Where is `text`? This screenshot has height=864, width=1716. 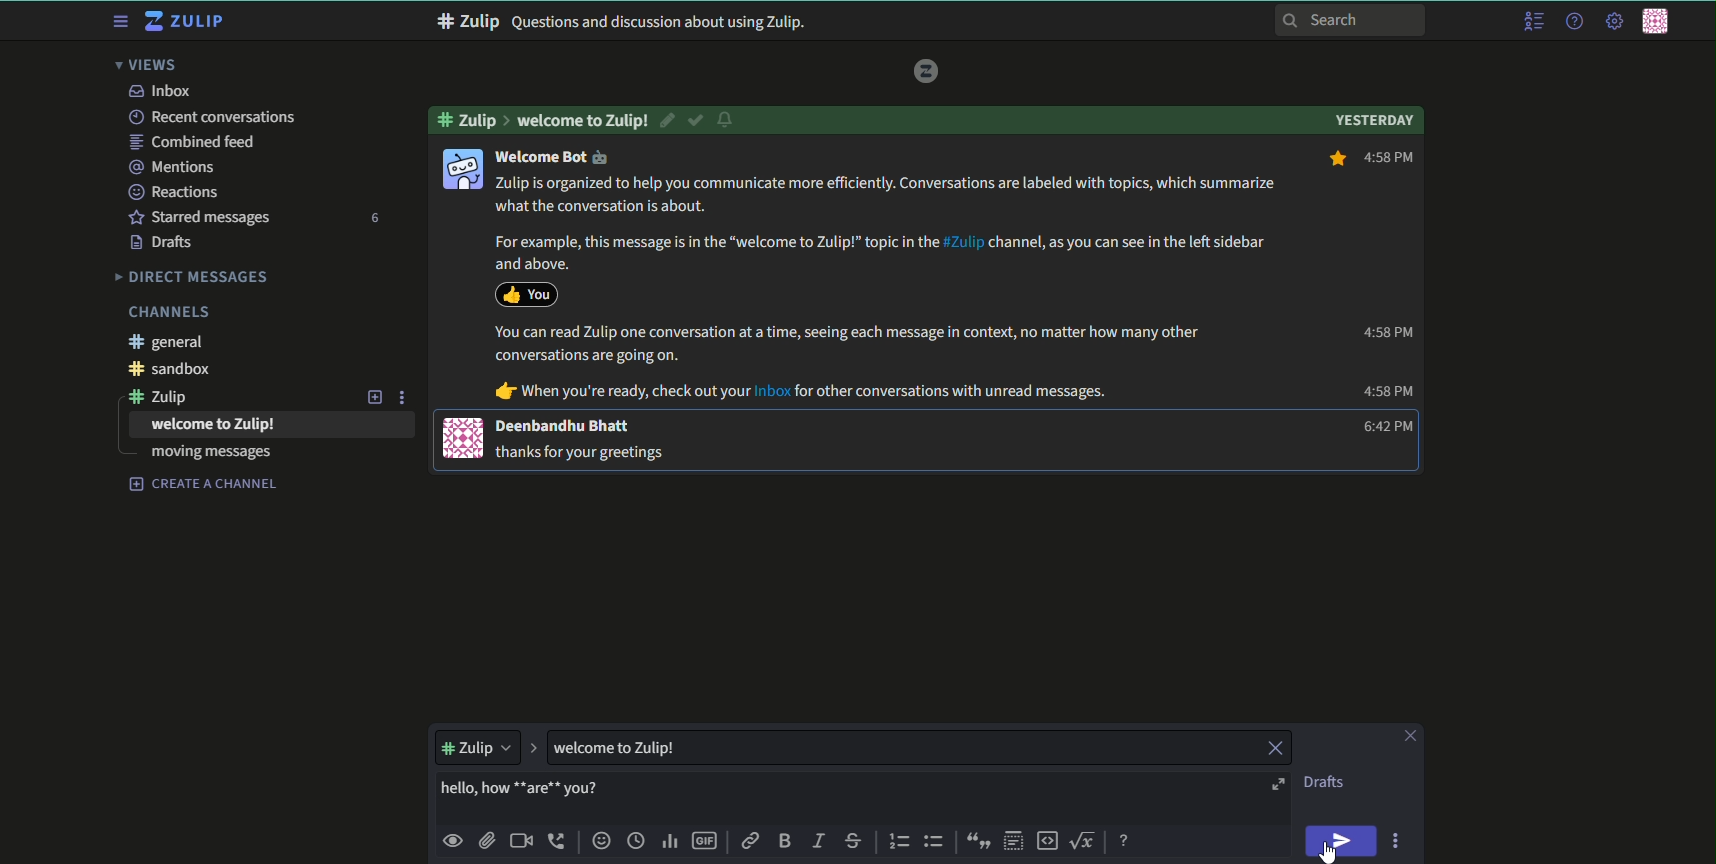
text is located at coordinates (1326, 782).